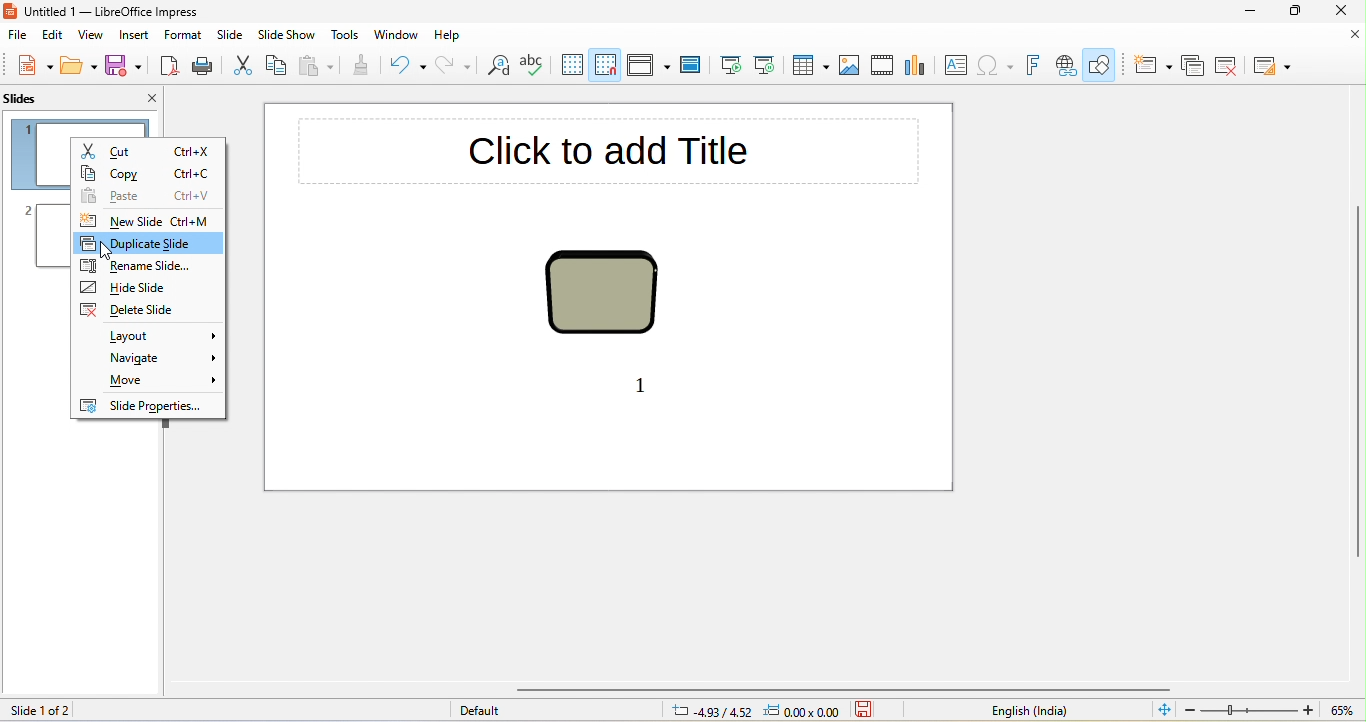  Describe the element at coordinates (607, 65) in the screenshot. I see `snap to grid` at that location.